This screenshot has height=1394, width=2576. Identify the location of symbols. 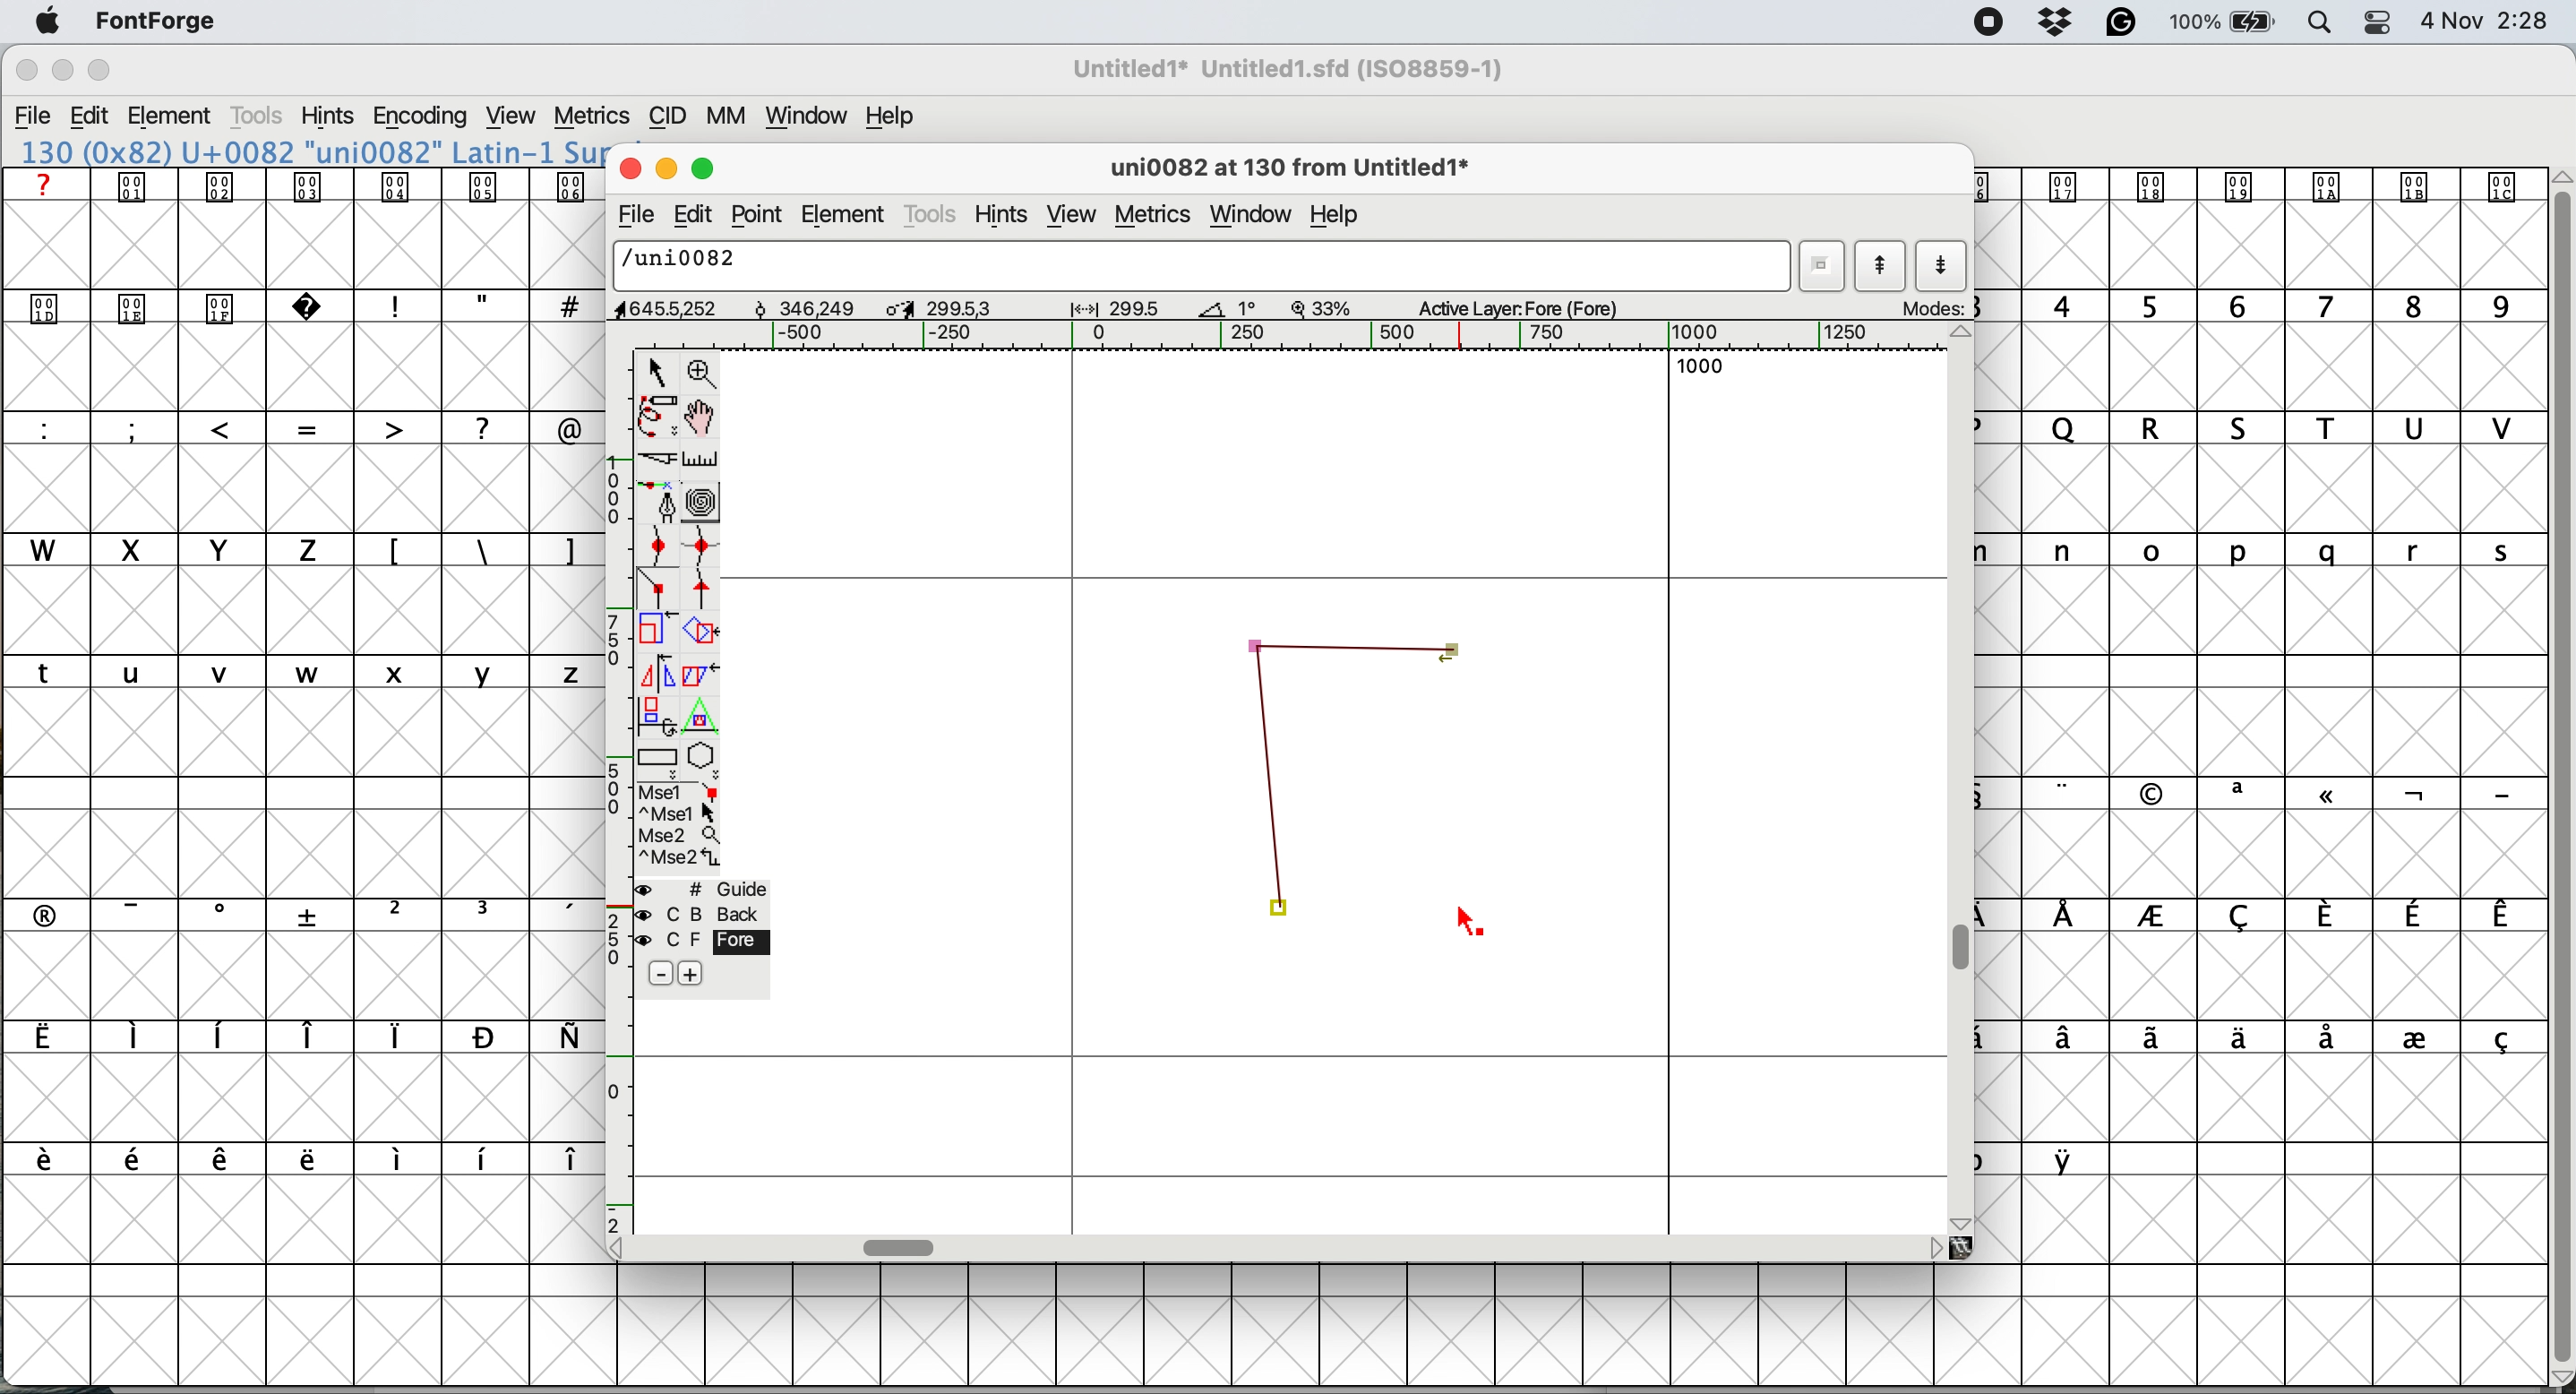
(317, 913).